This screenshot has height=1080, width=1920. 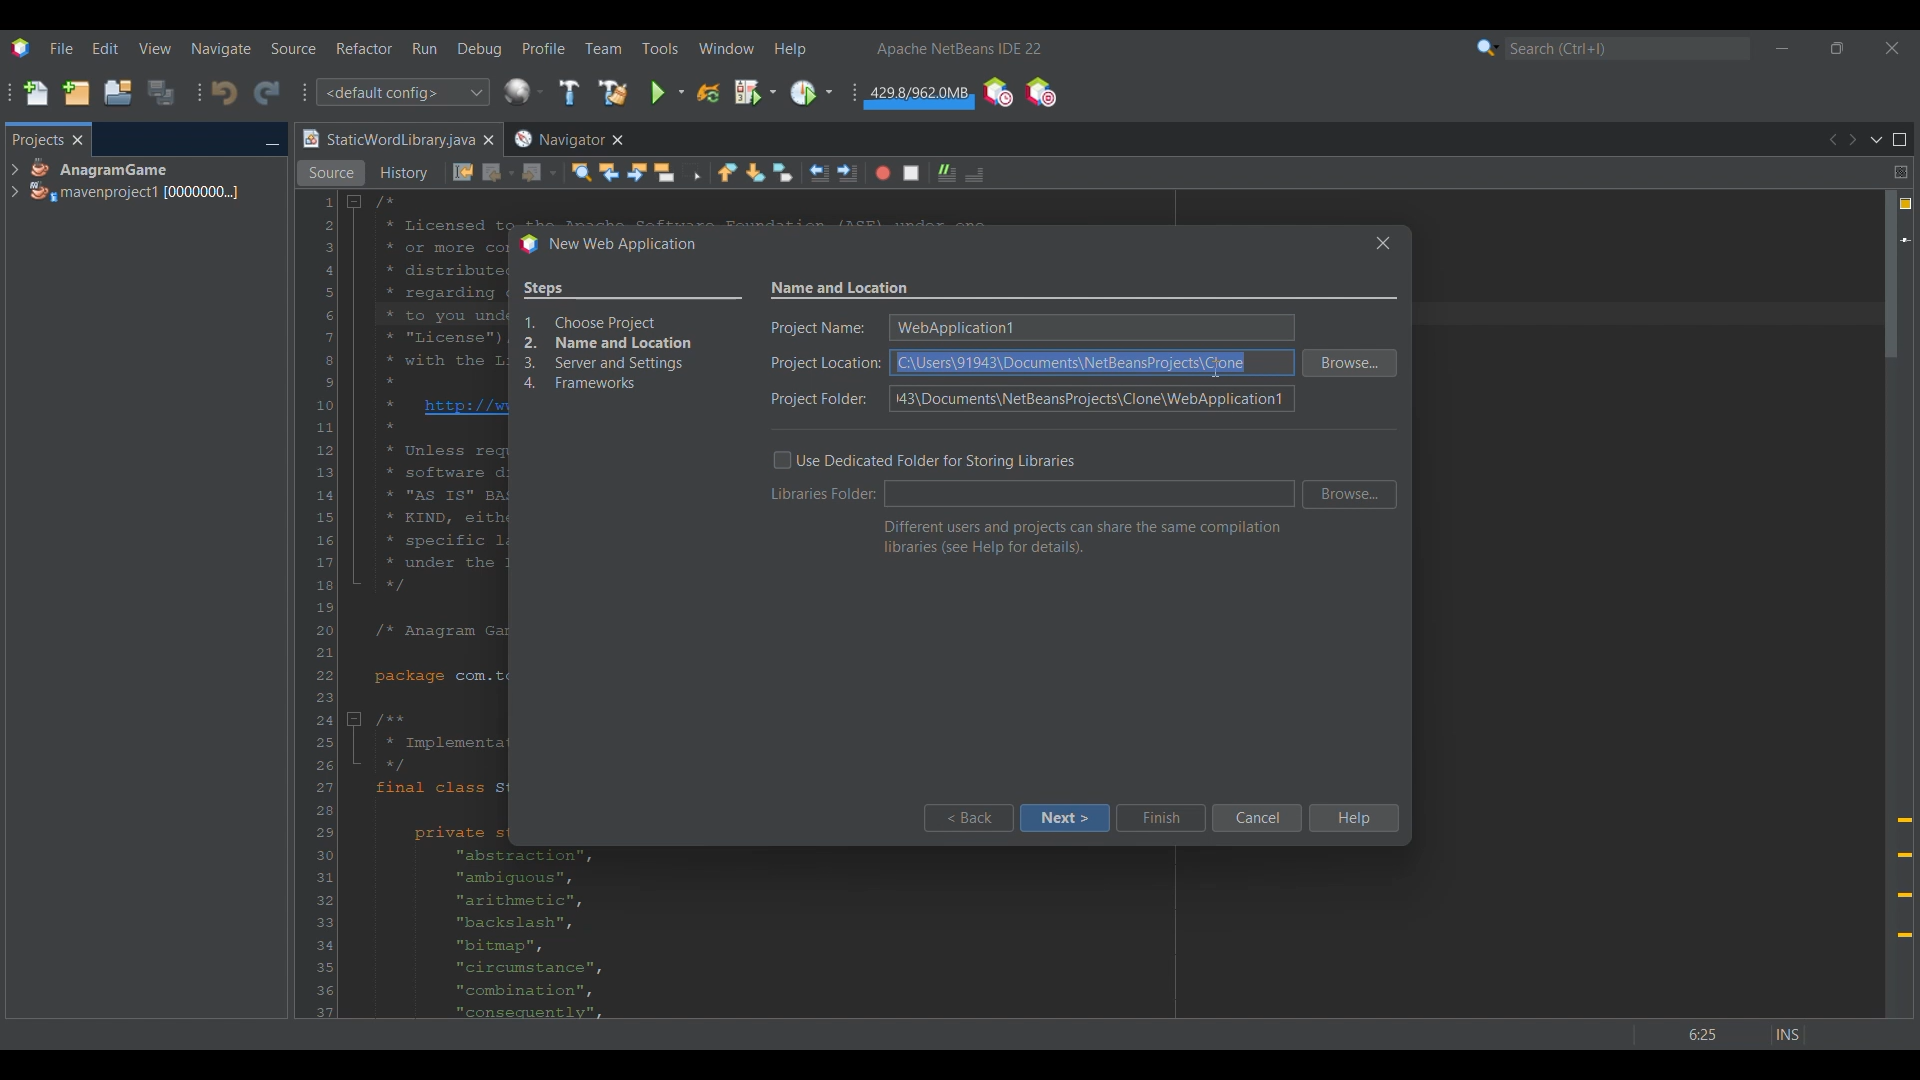 I want to click on Window menu, so click(x=727, y=48).